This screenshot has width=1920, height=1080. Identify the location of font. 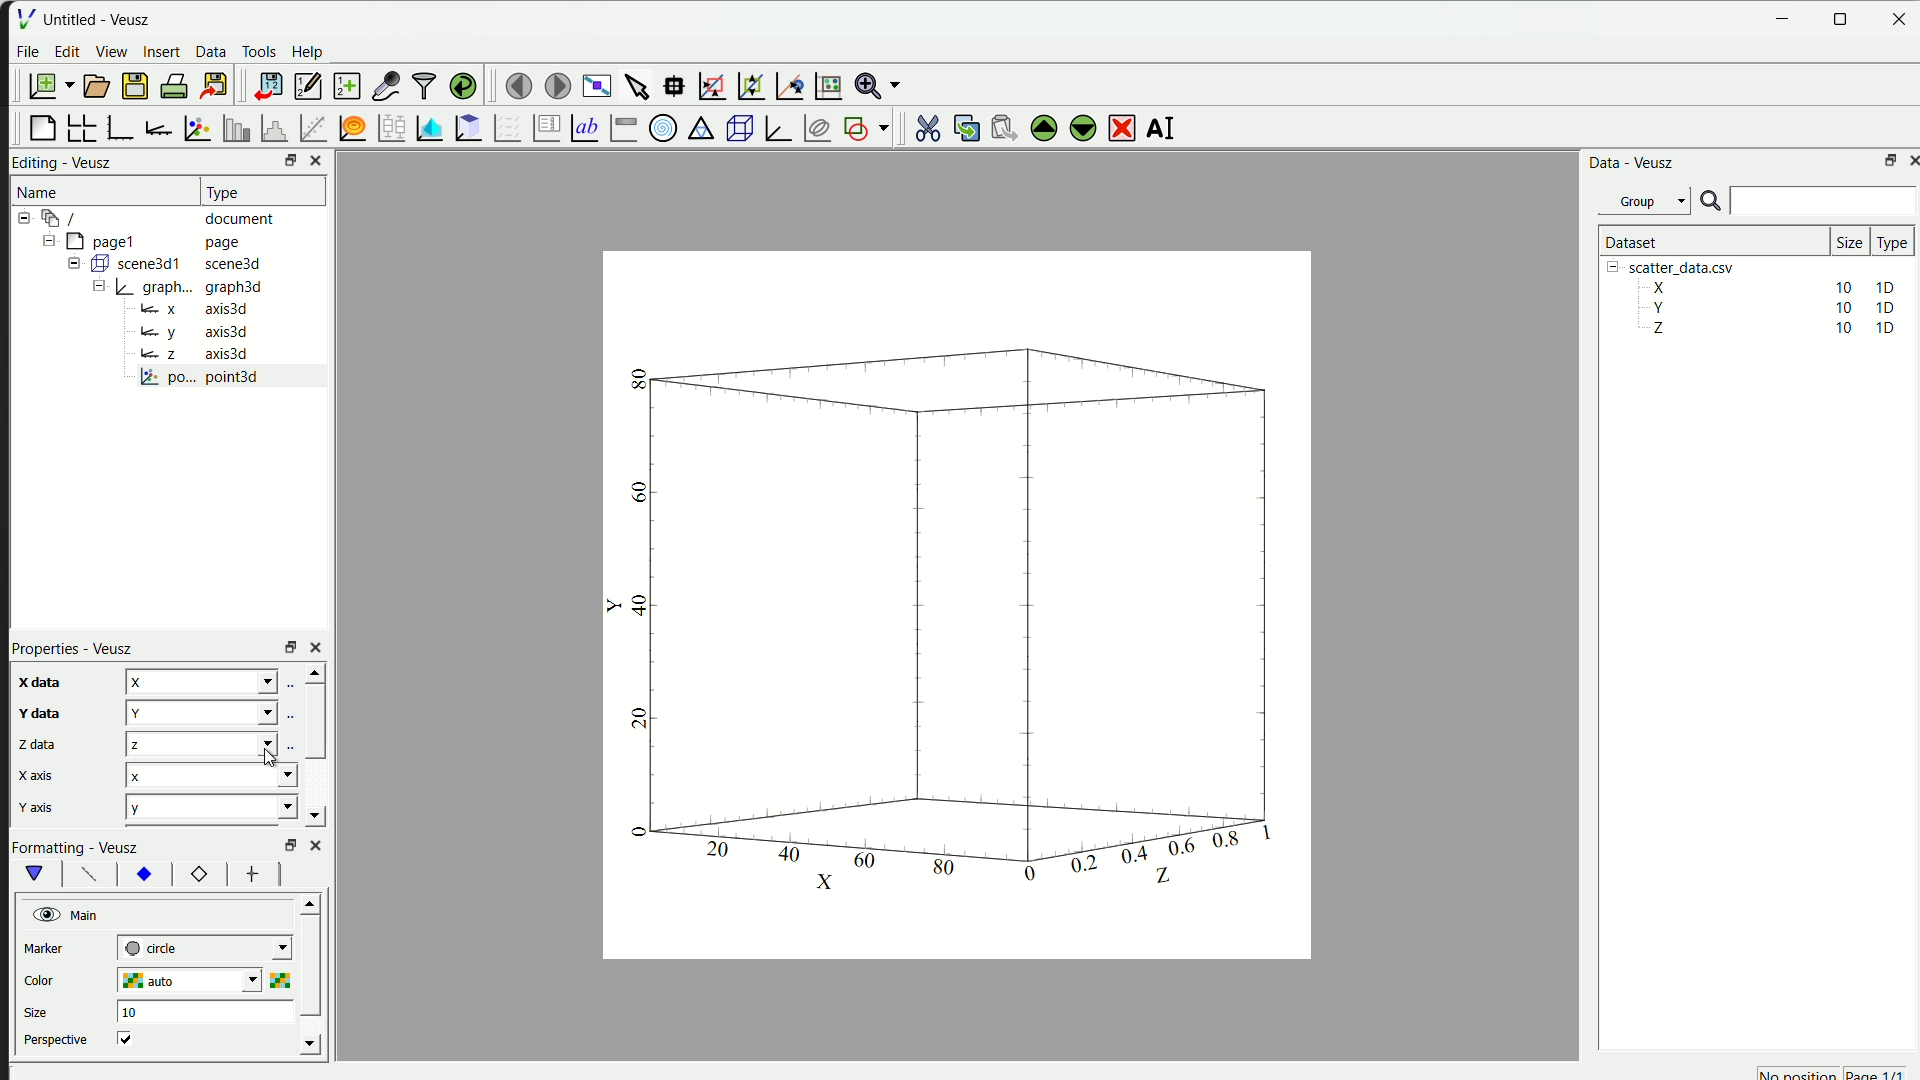
(252, 874).